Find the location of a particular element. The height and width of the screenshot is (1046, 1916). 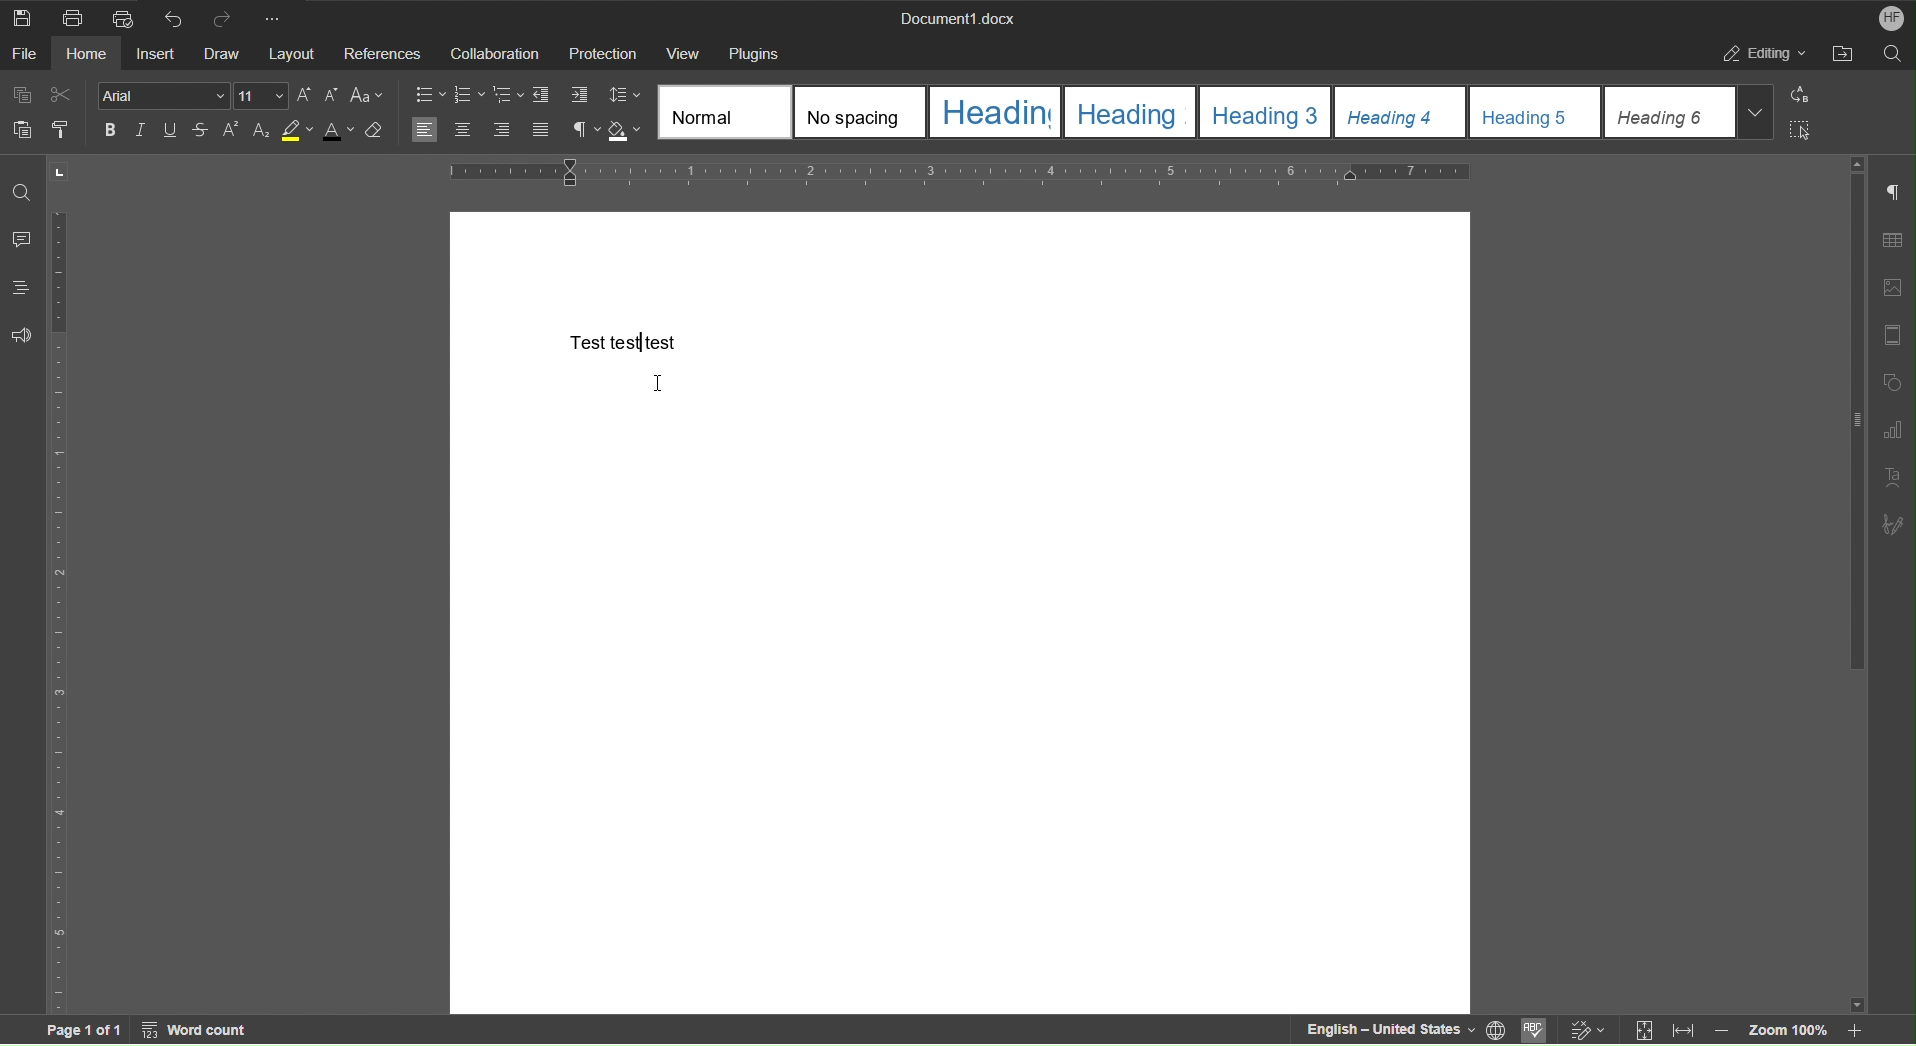

Text Color is located at coordinates (337, 132).